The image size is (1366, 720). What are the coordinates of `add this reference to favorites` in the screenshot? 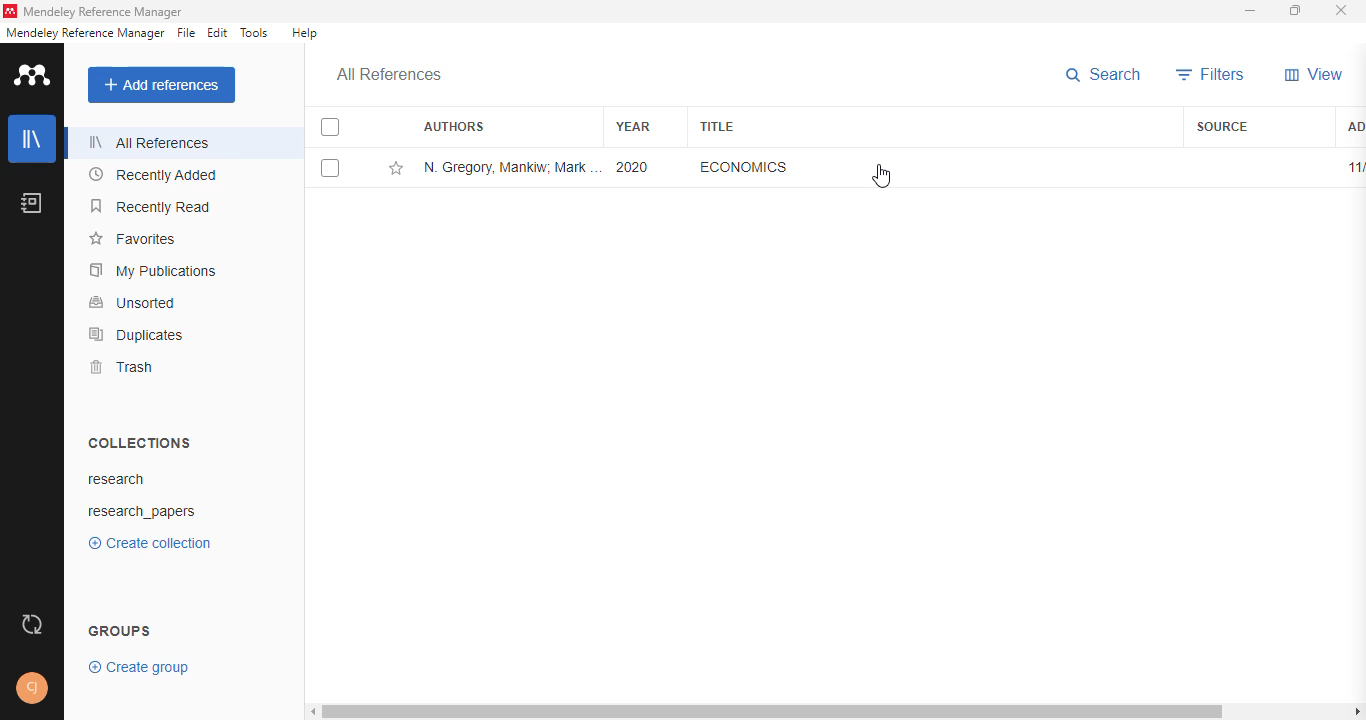 It's located at (396, 168).